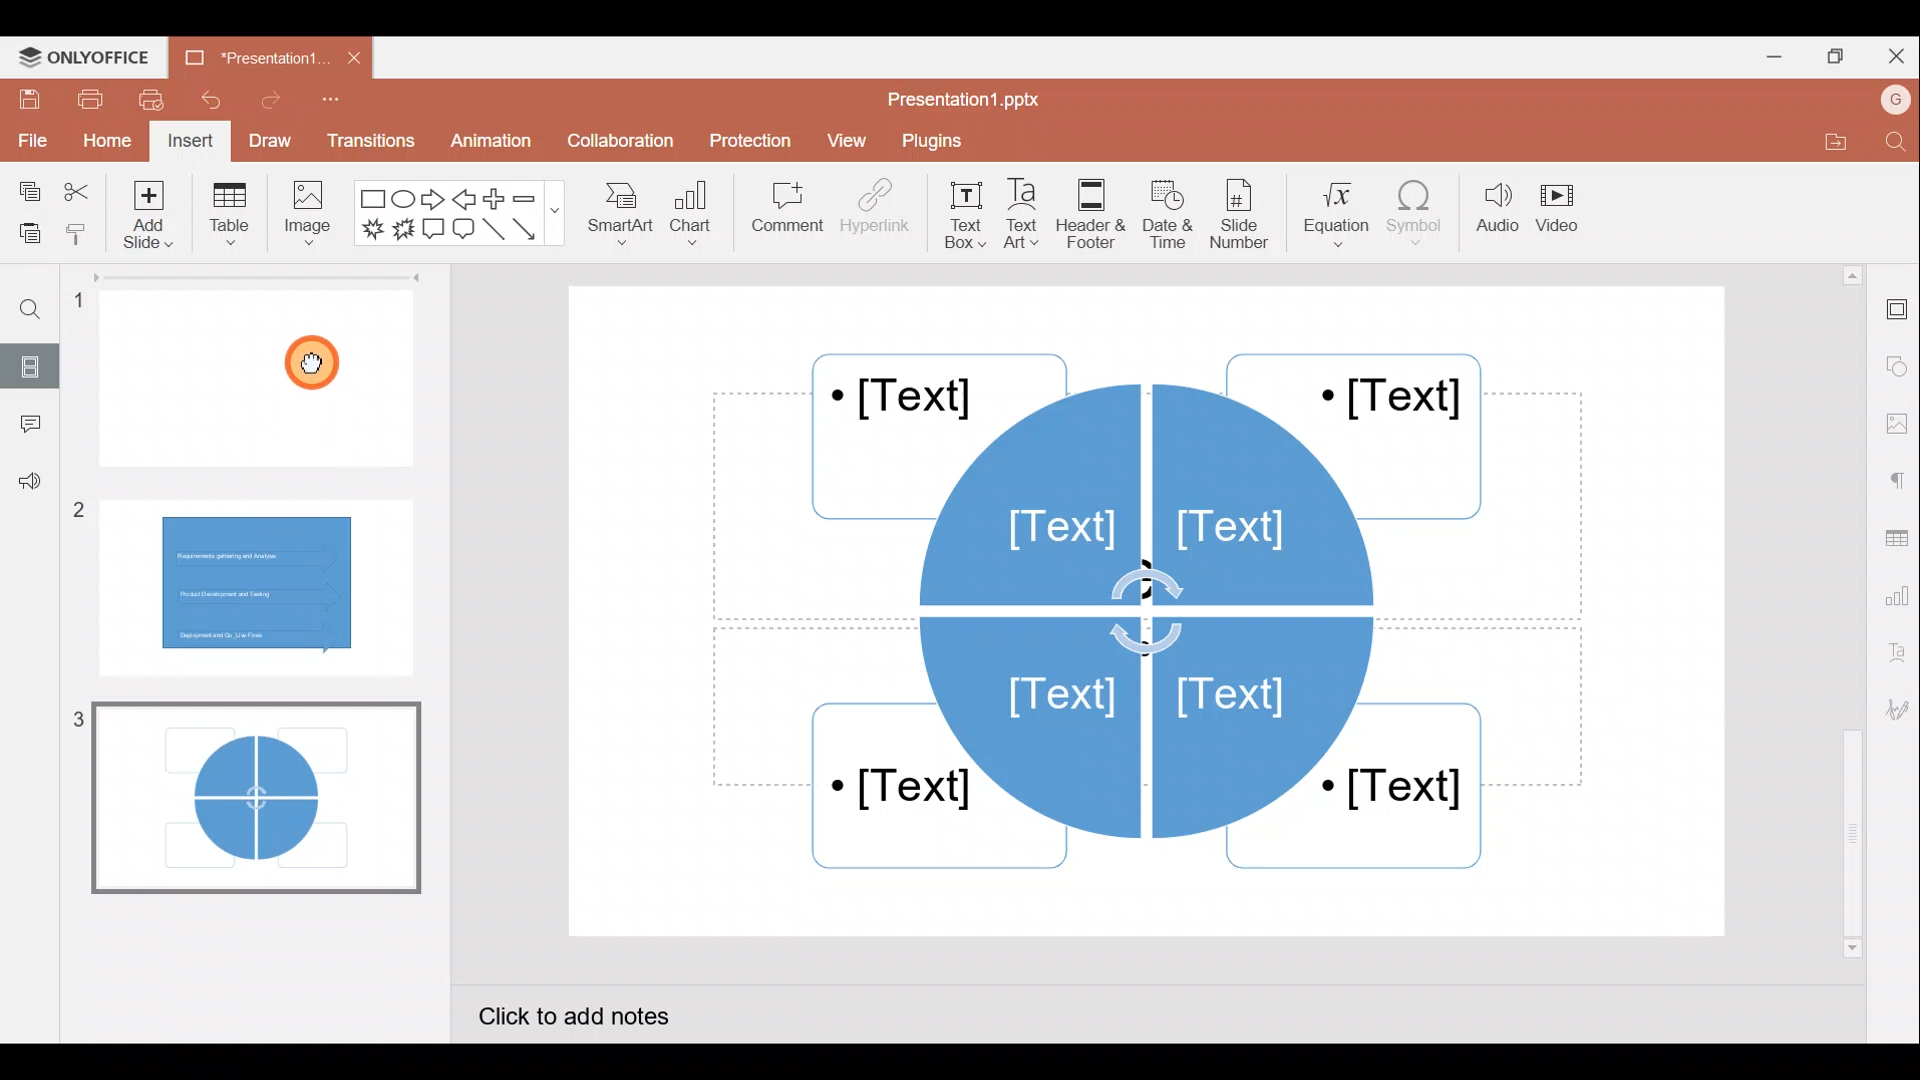 This screenshot has width=1920, height=1080. Describe the element at coordinates (208, 101) in the screenshot. I see `Undo` at that location.